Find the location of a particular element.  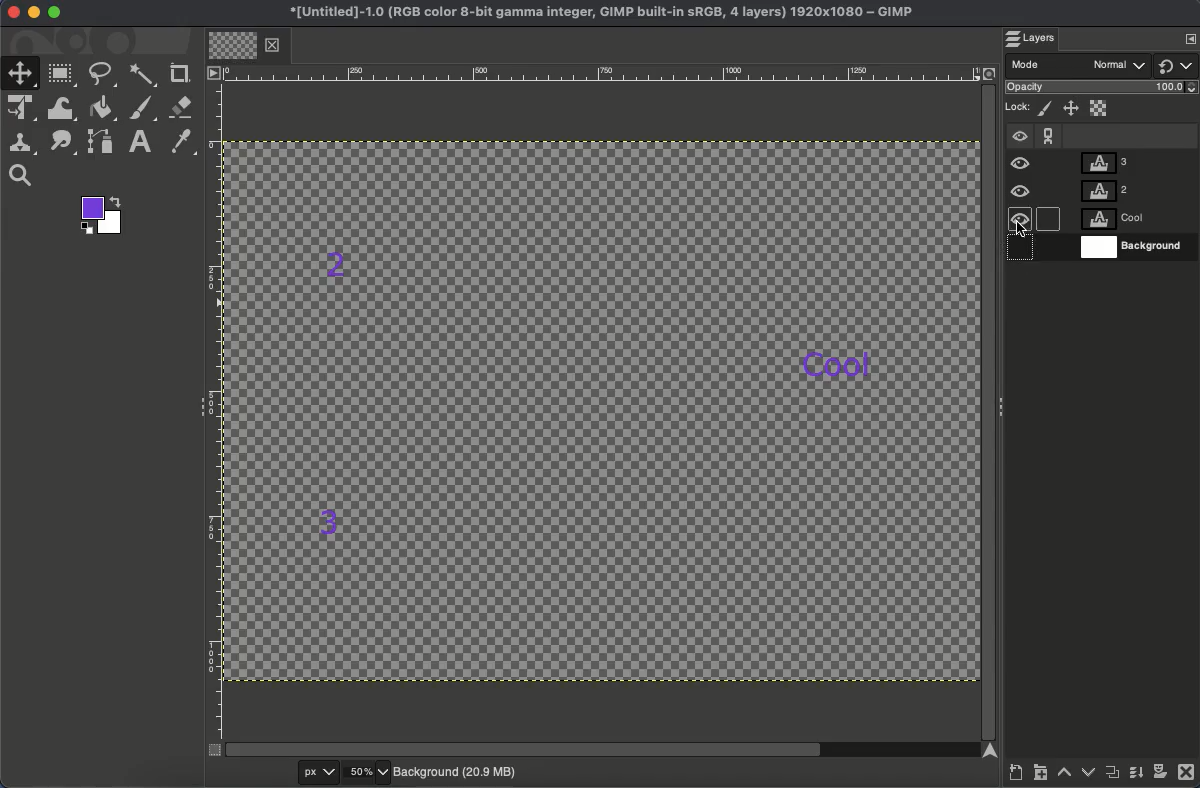

Lower layer is located at coordinates (1087, 775).